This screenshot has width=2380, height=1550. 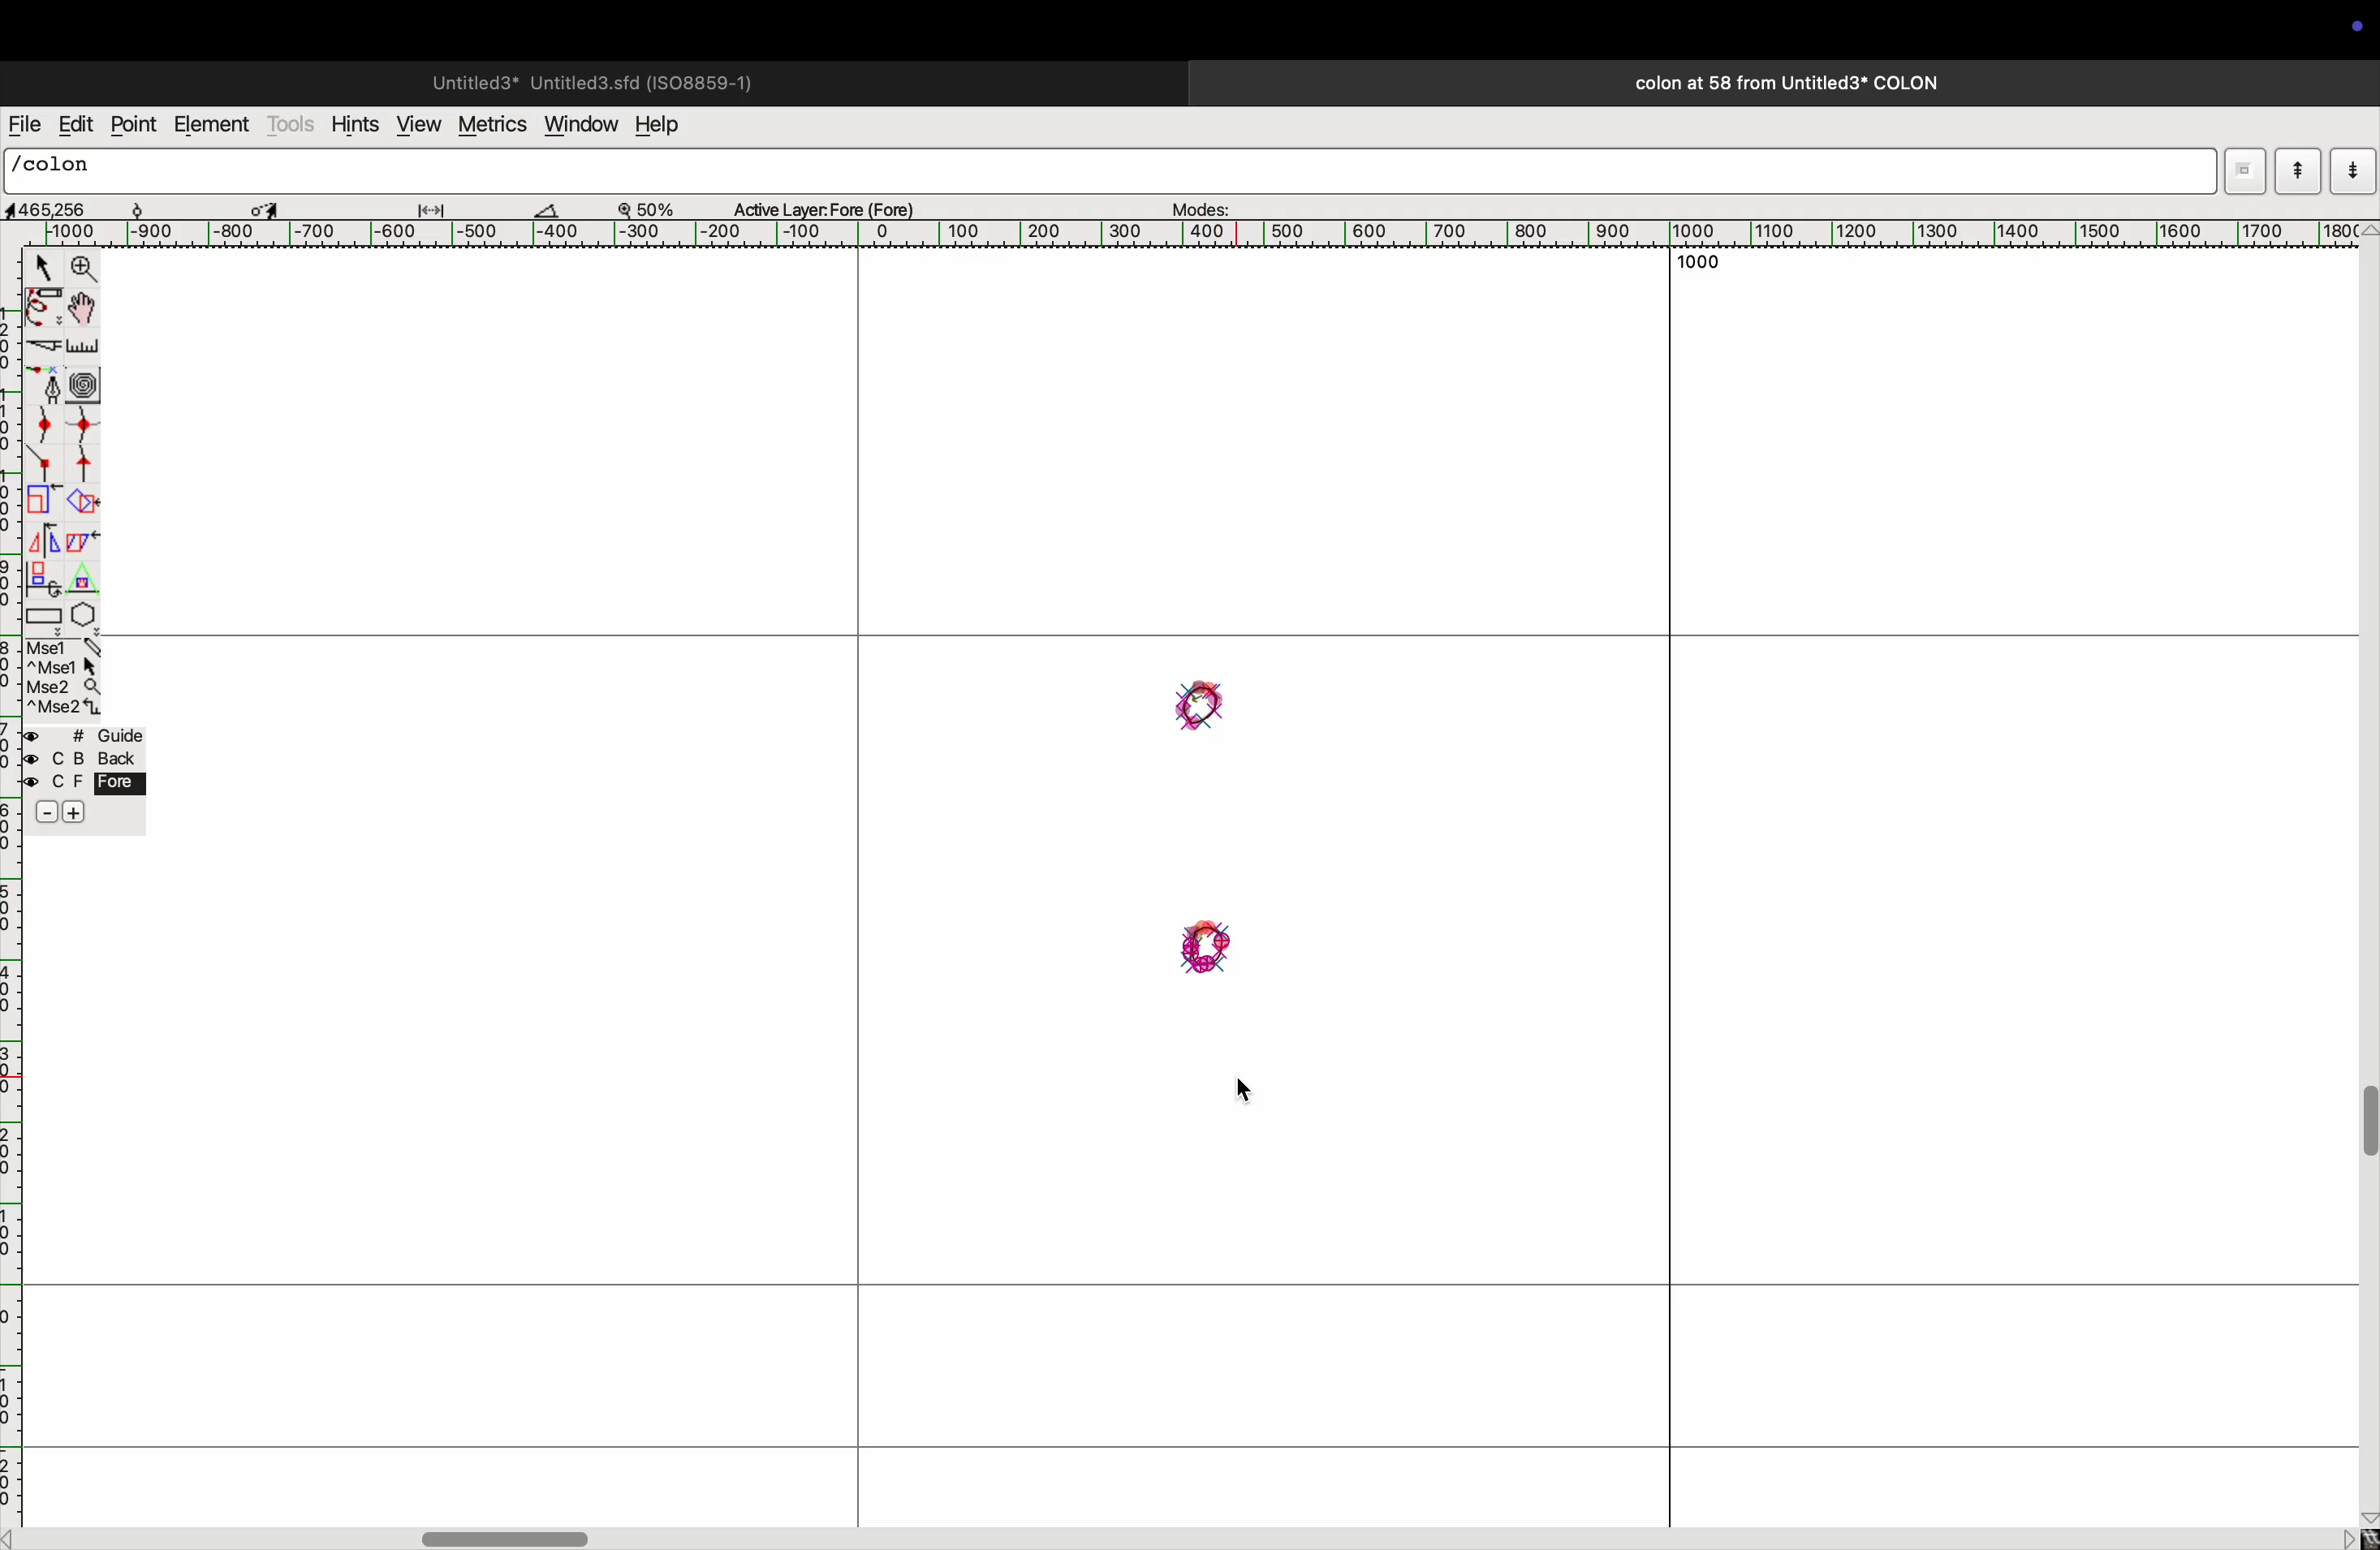 I want to click on spline, so click(x=67, y=444).